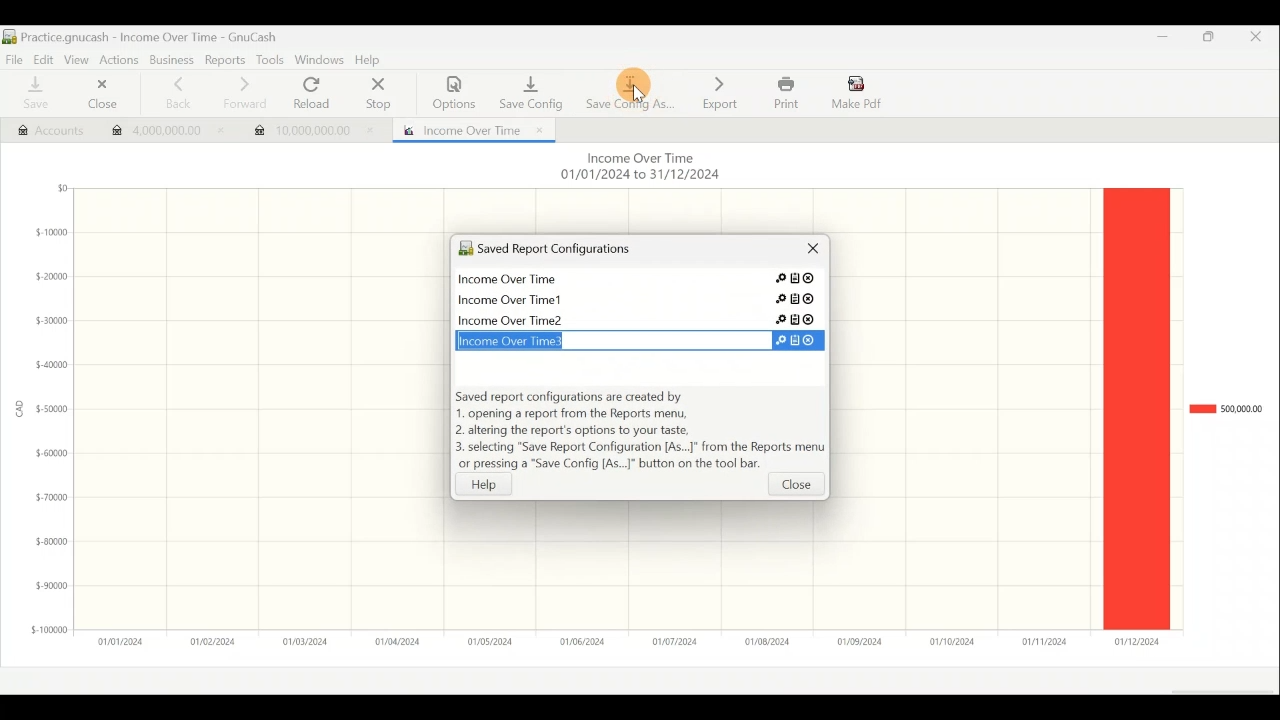 The width and height of the screenshot is (1280, 720). I want to click on Reload, so click(316, 94).